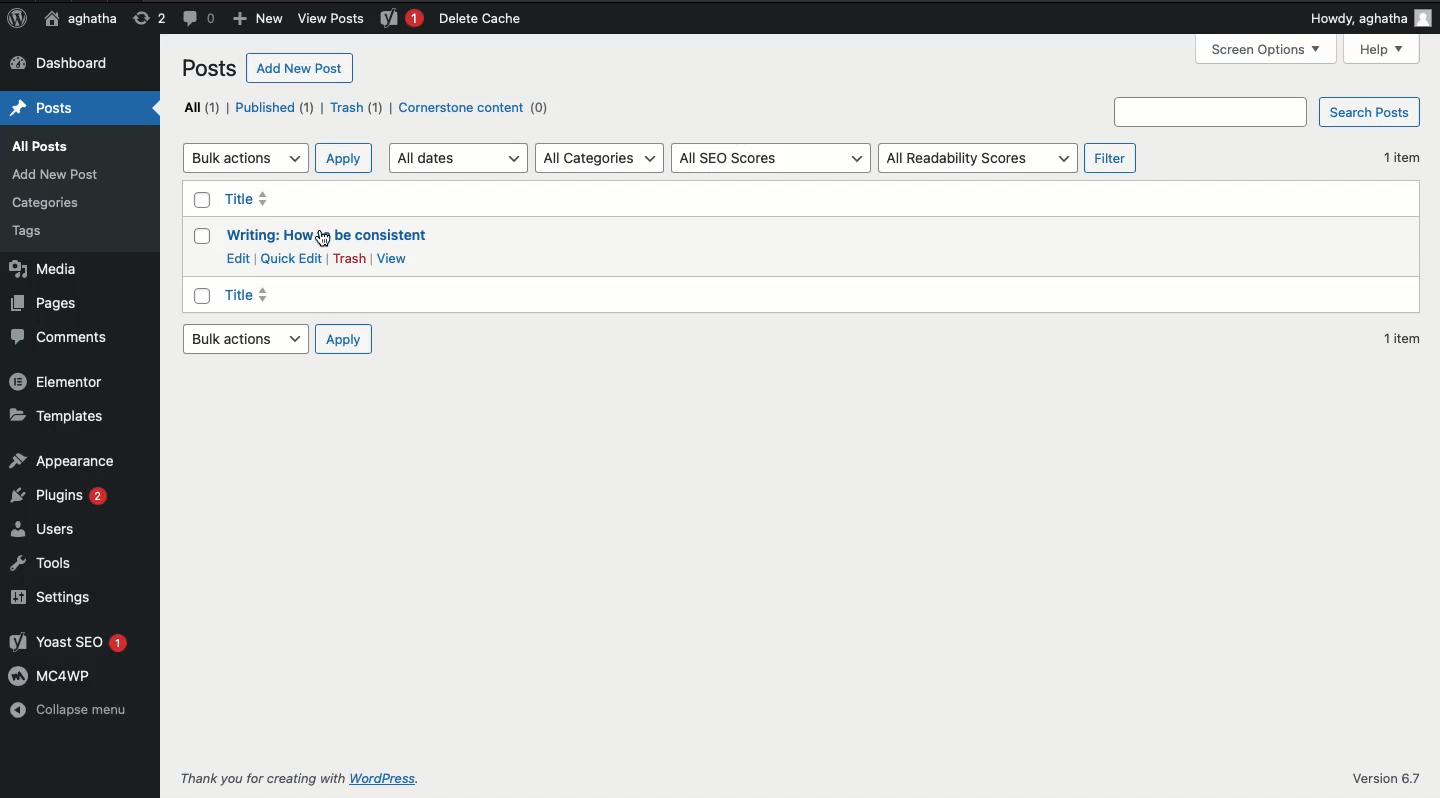 The width and height of the screenshot is (1440, 798). Describe the element at coordinates (199, 108) in the screenshot. I see `All` at that location.